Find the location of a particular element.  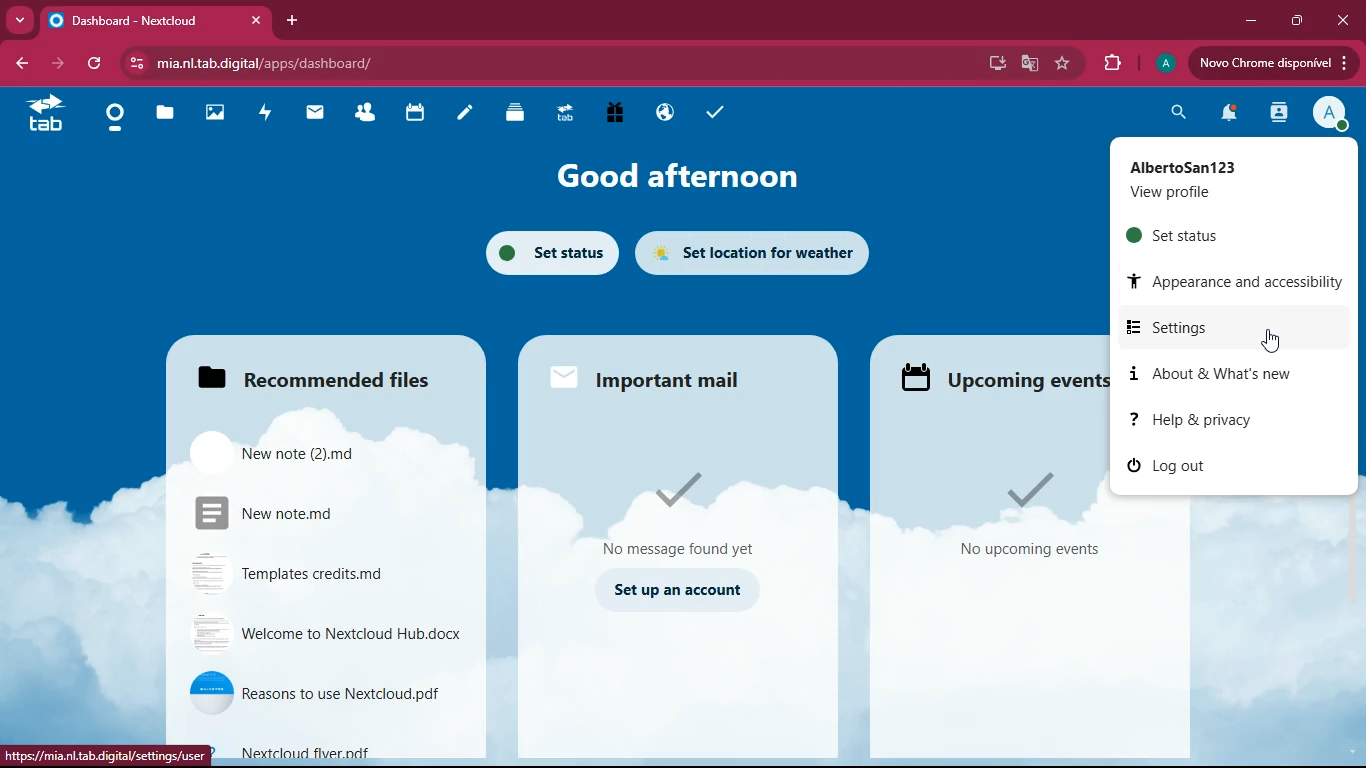

upcoming event is located at coordinates (1005, 379).